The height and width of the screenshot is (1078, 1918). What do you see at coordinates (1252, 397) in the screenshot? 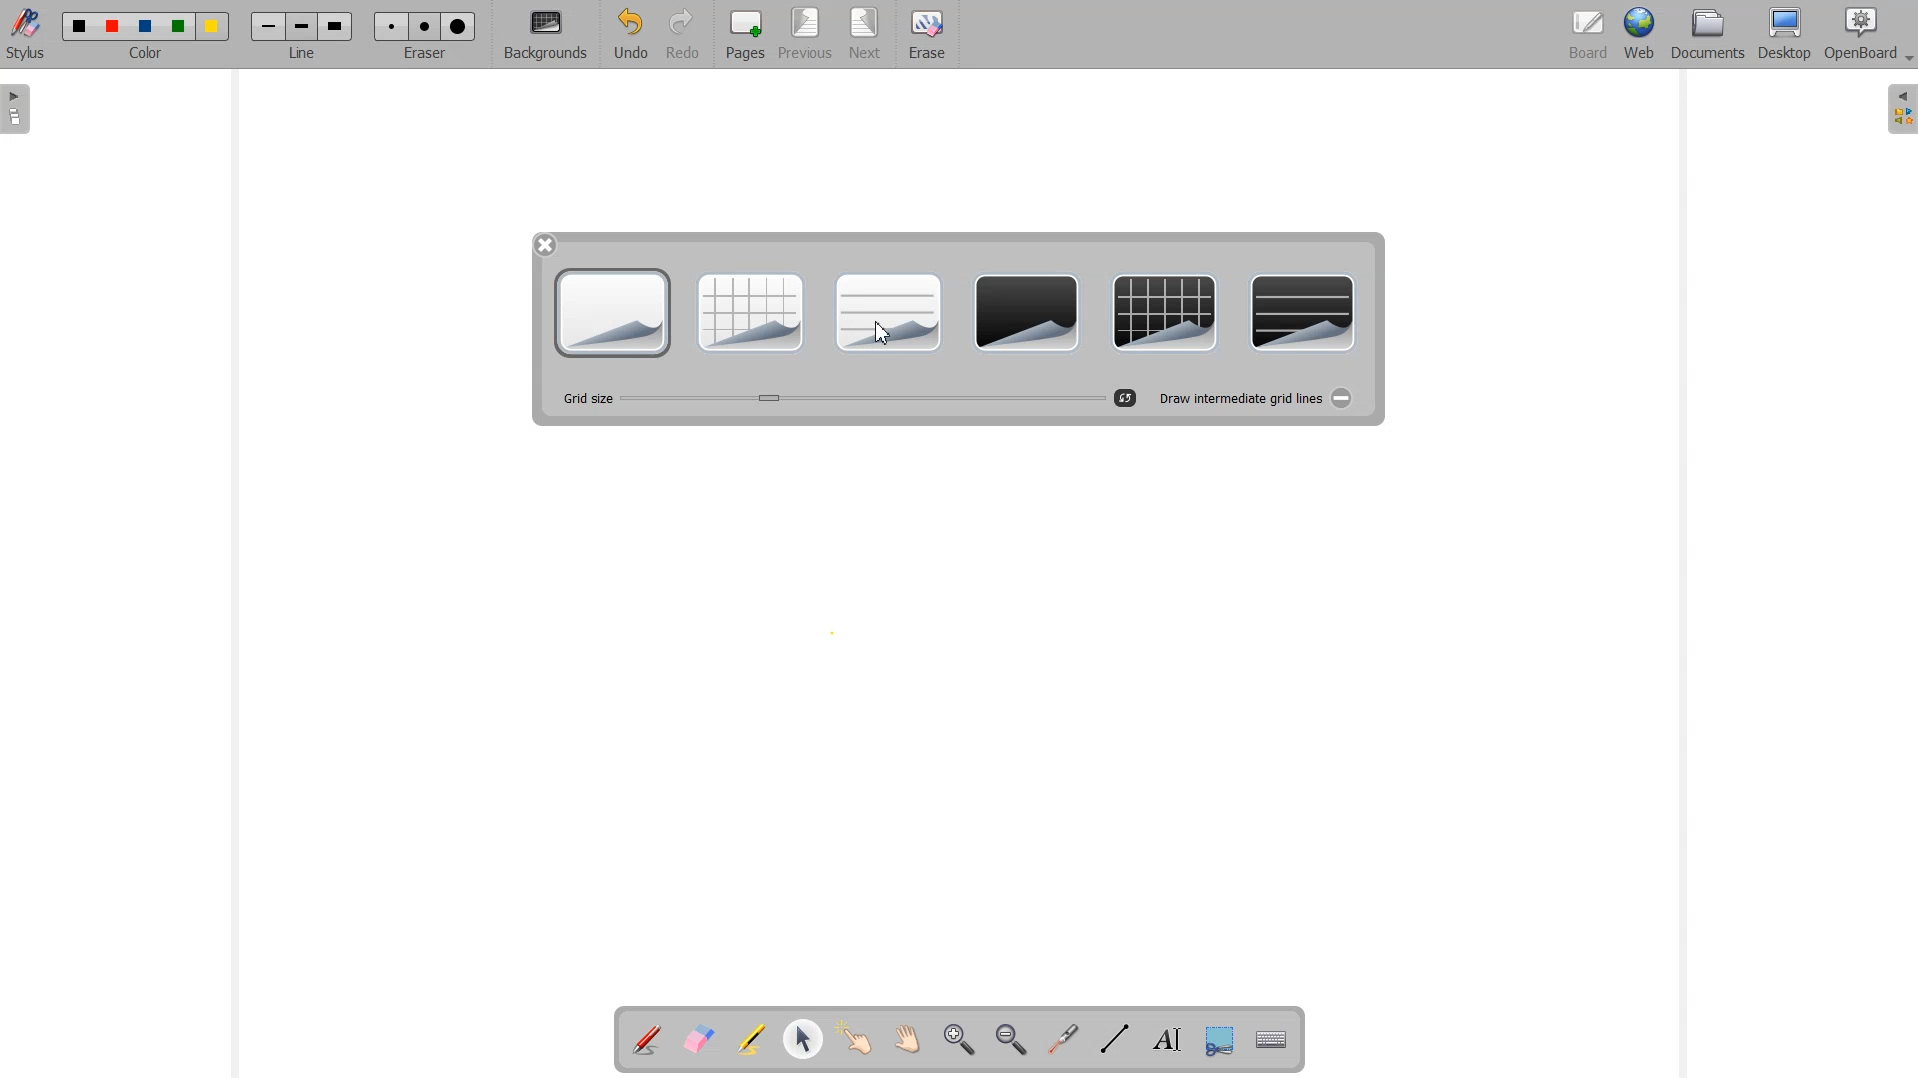
I see `Draw Intermediate grid lines` at bounding box center [1252, 397].